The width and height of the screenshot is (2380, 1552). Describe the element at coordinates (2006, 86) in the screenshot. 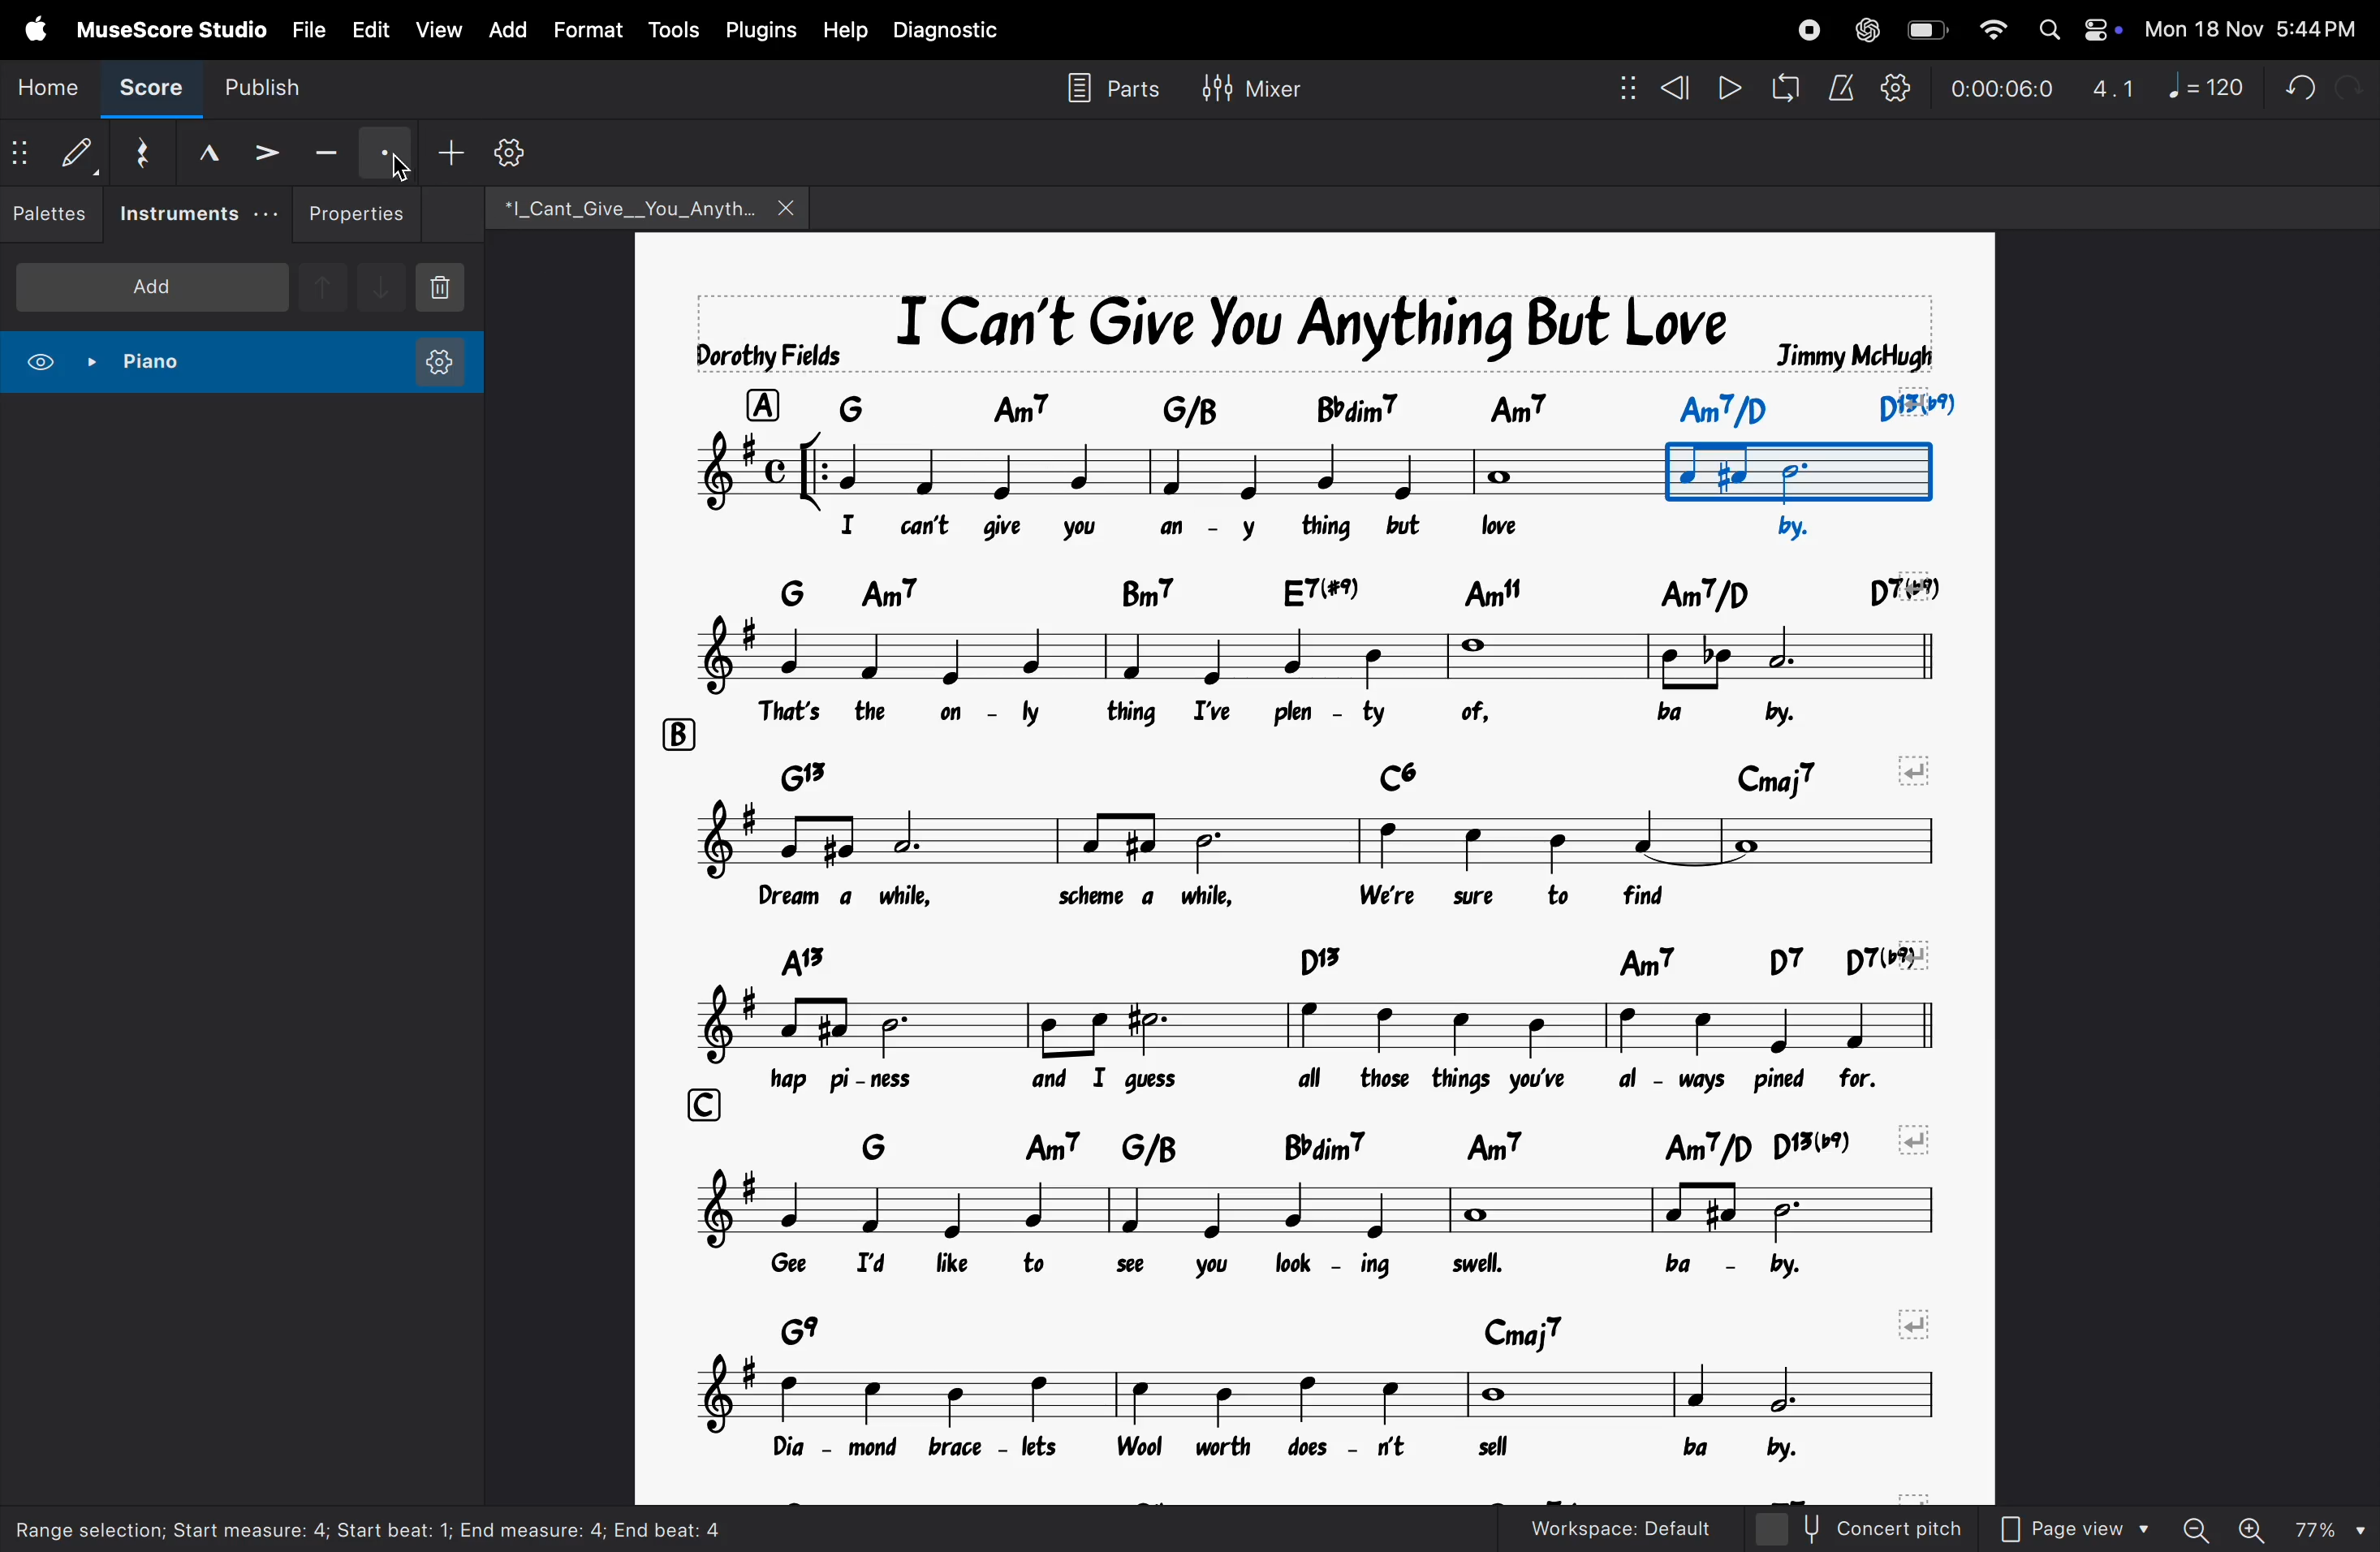

I see `timestamp` at that location.